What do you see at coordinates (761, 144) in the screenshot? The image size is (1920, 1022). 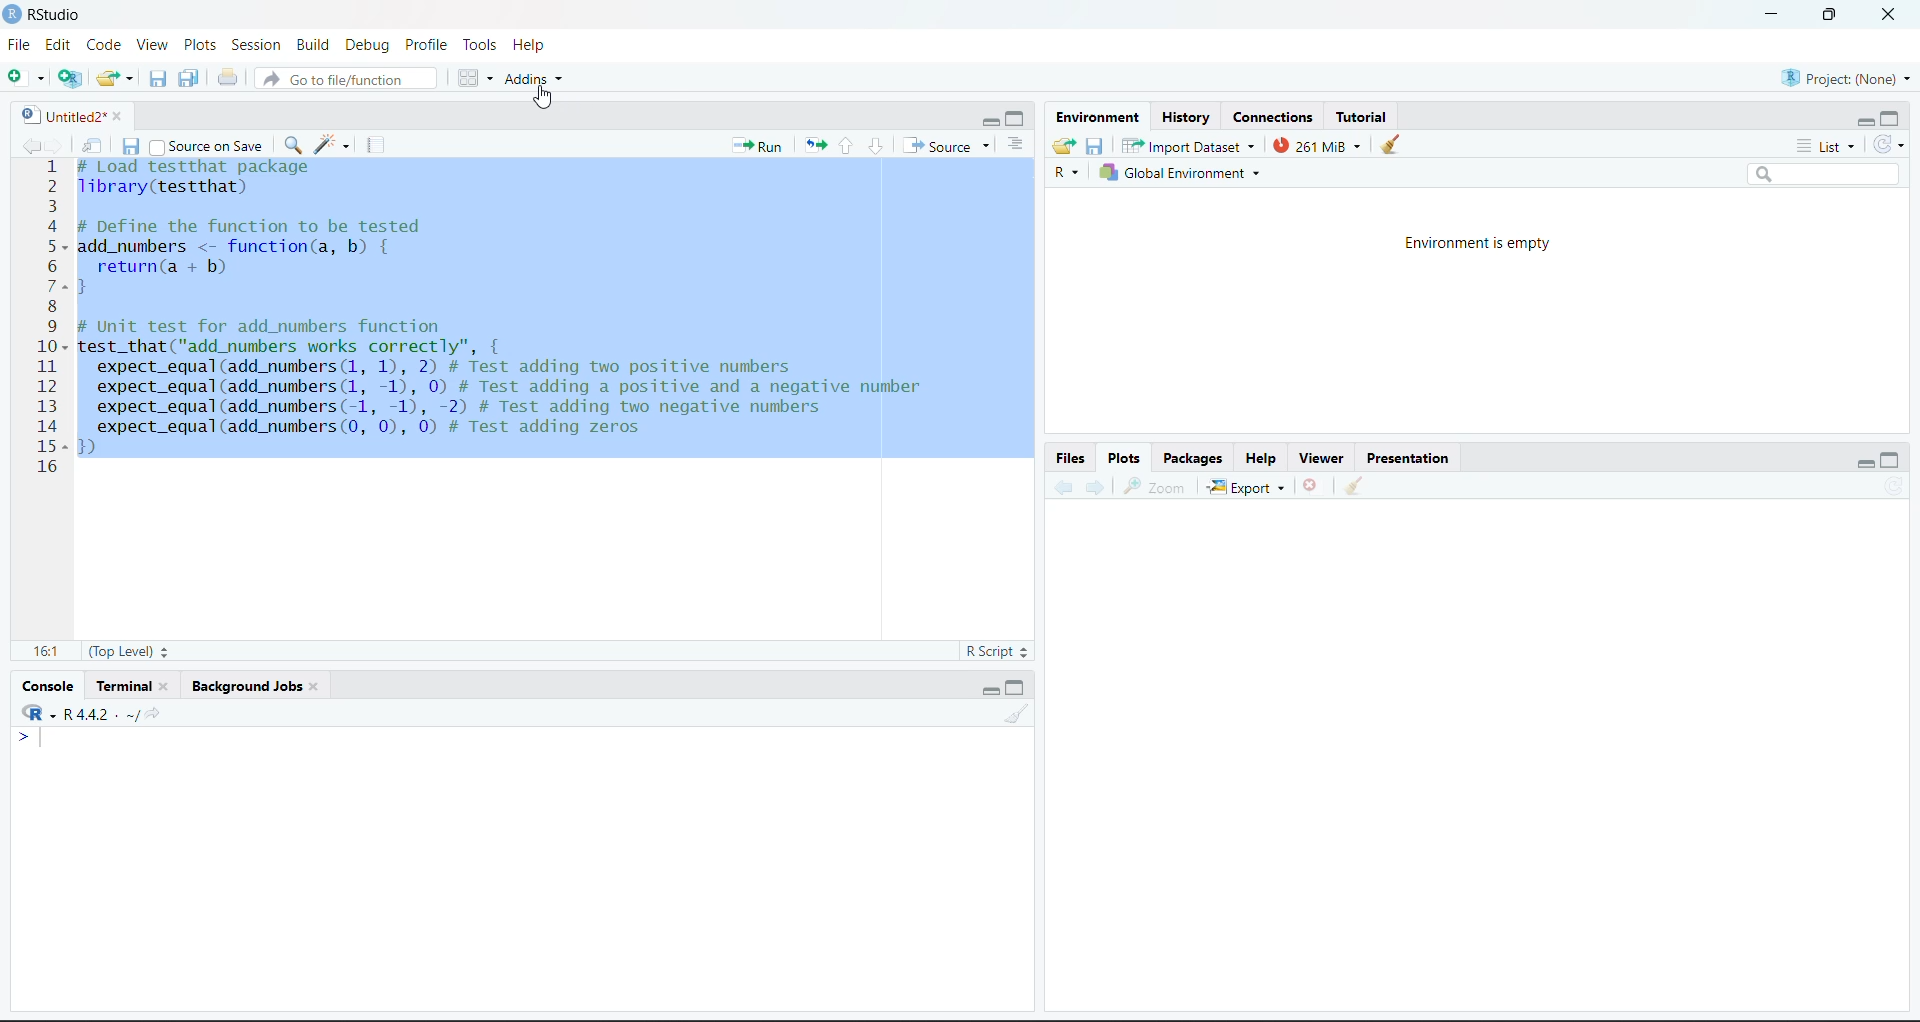 I see `run the current line or selection` at bounding box center [761, 144].